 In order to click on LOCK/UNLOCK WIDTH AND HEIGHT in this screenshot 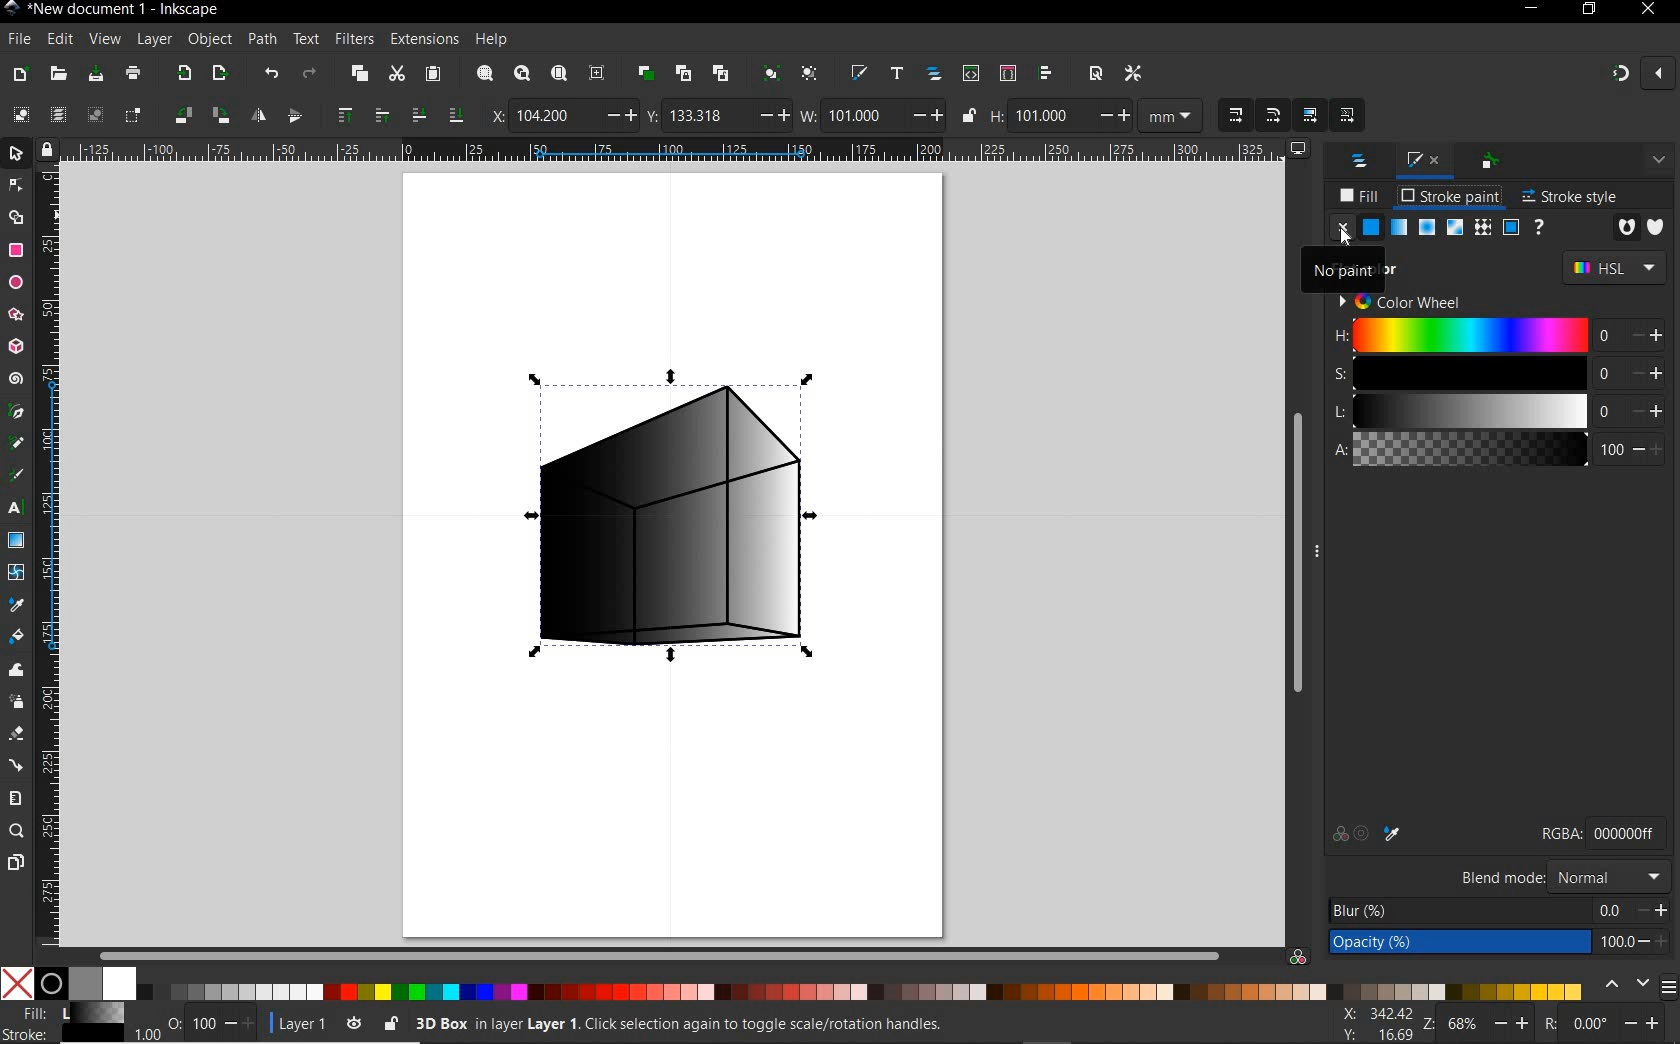, I will do `click(968, 115)`.